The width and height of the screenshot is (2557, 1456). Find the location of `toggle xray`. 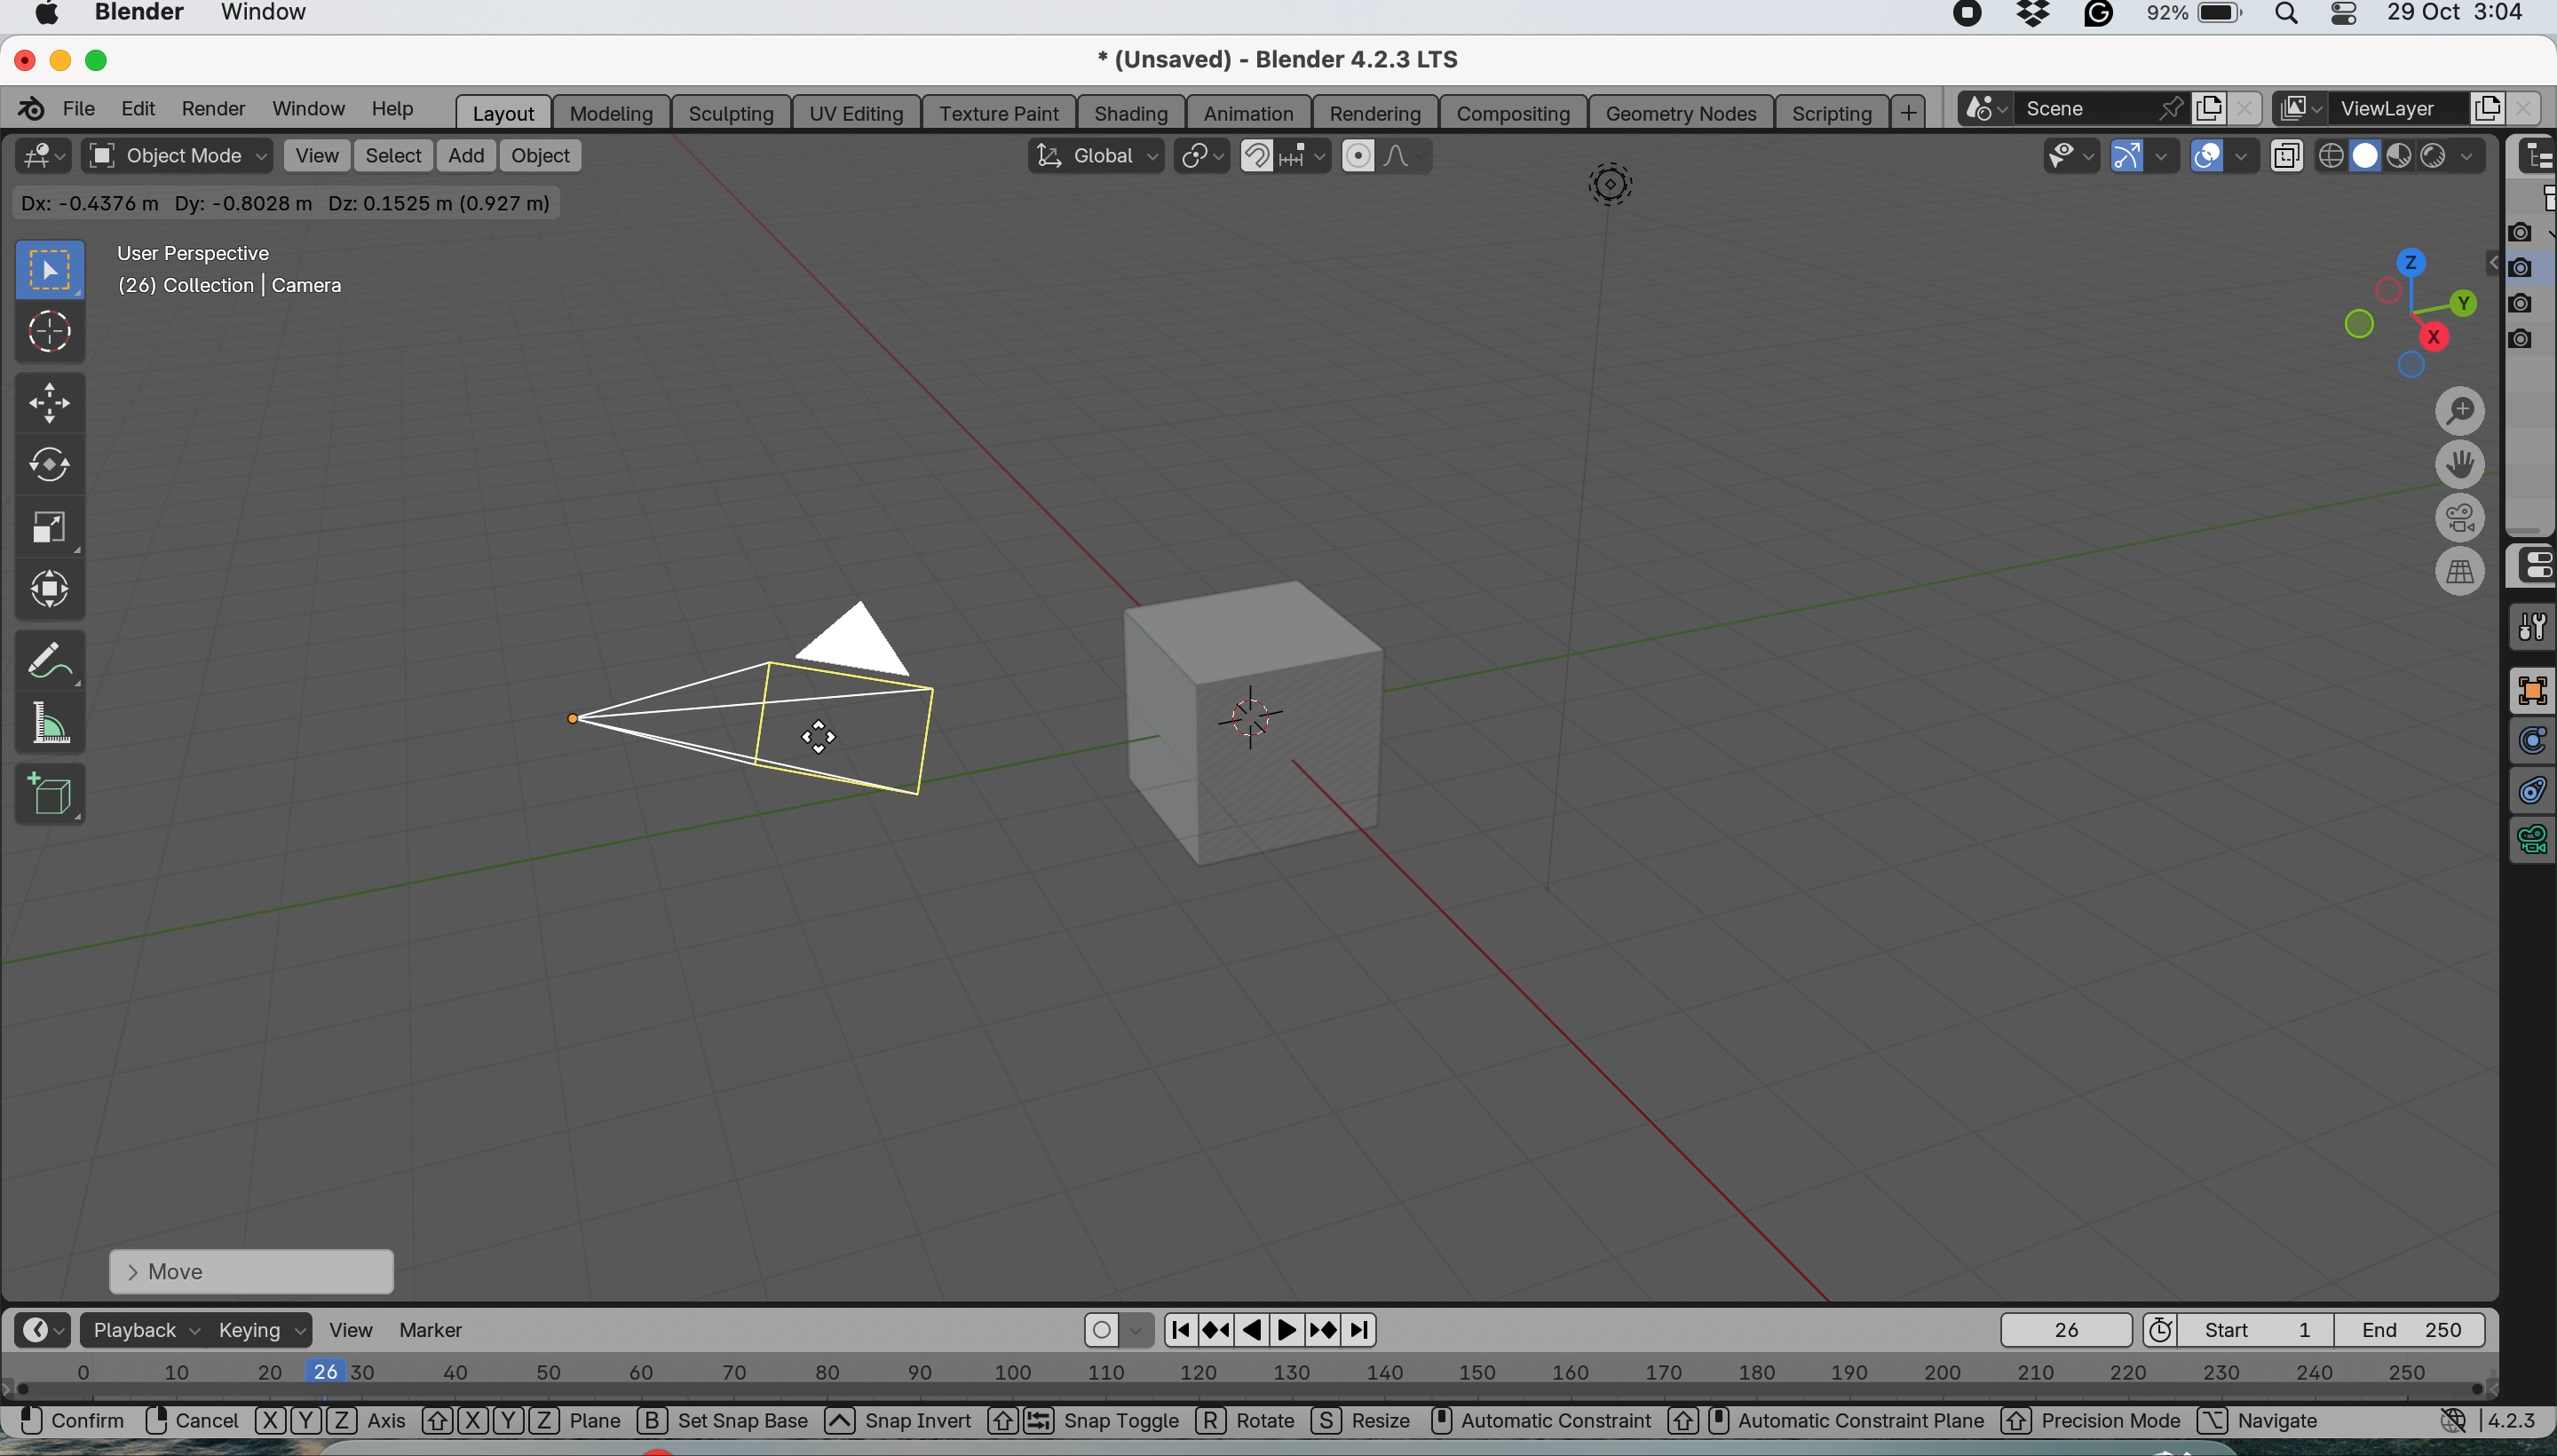

toggle xray is located at coordinates (2291, 160).